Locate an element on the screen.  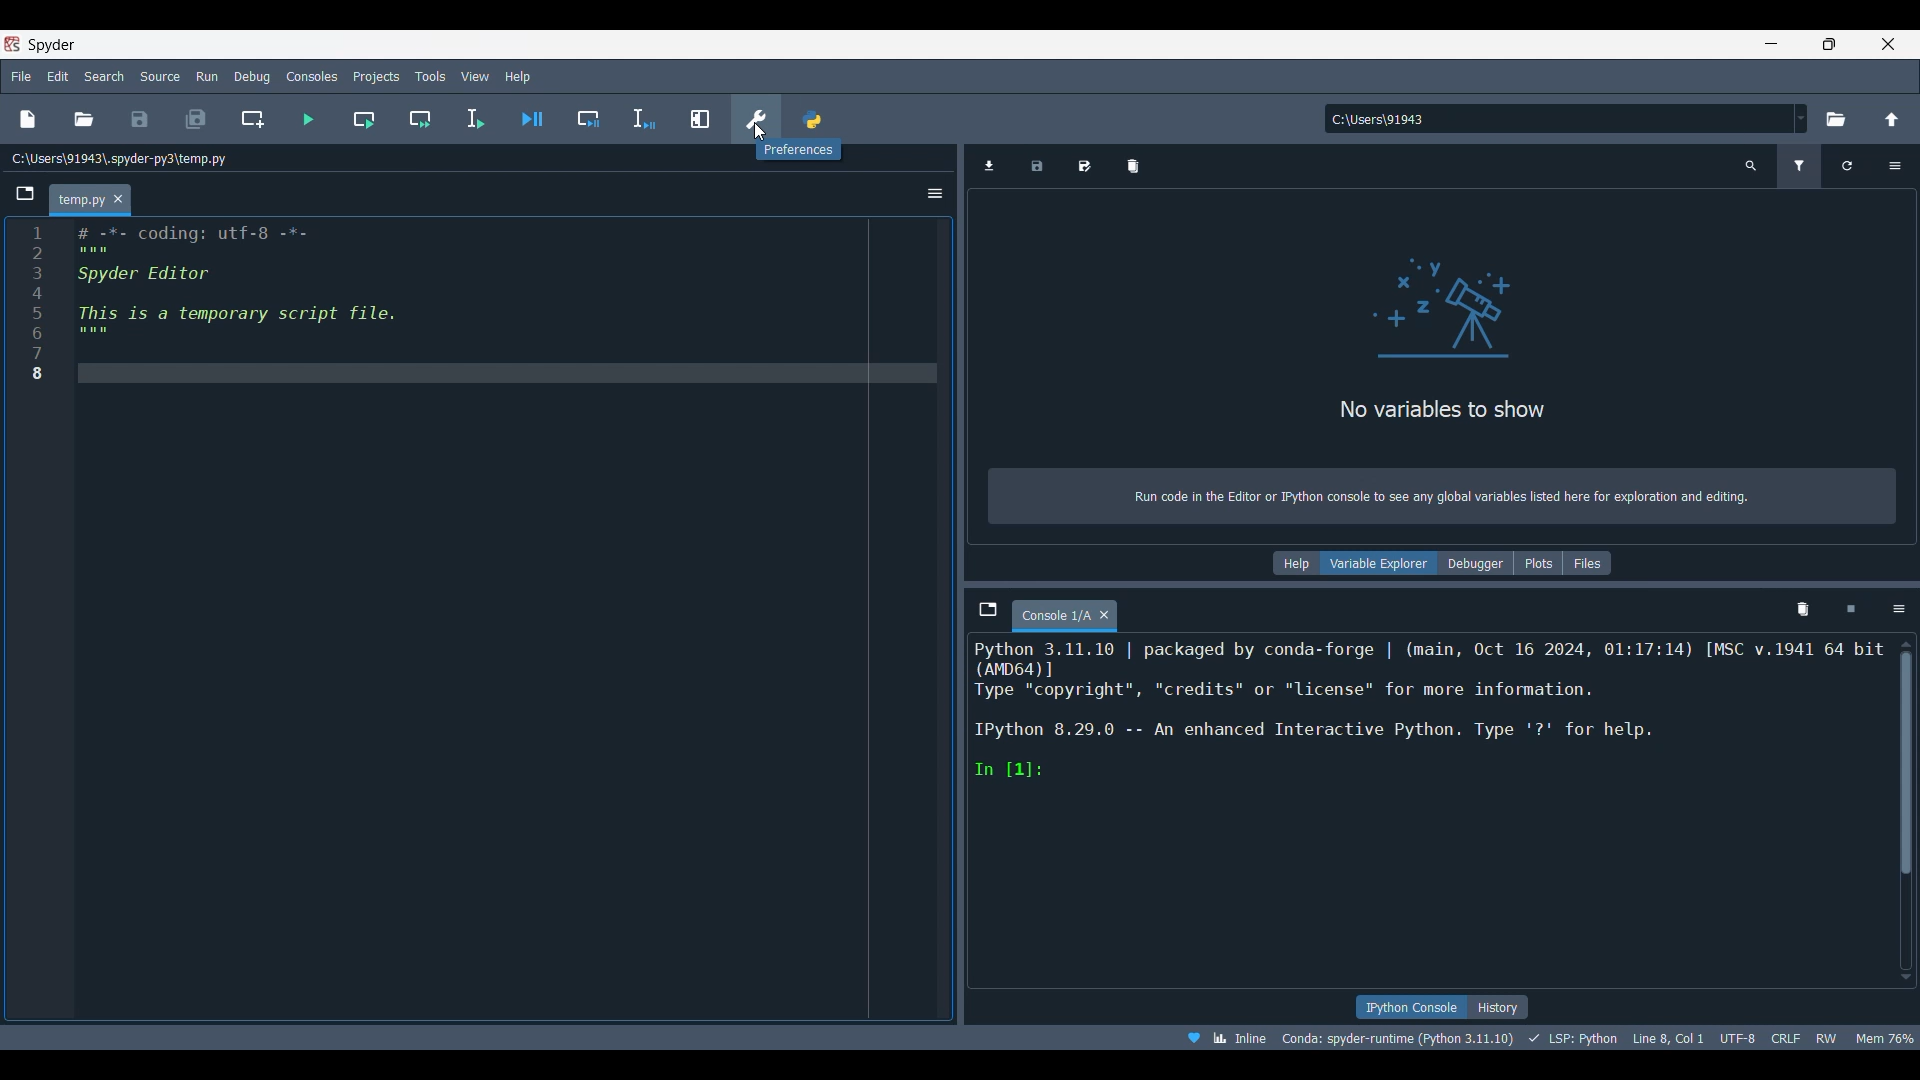
Browse tabs is located at coordinates (25, 194).